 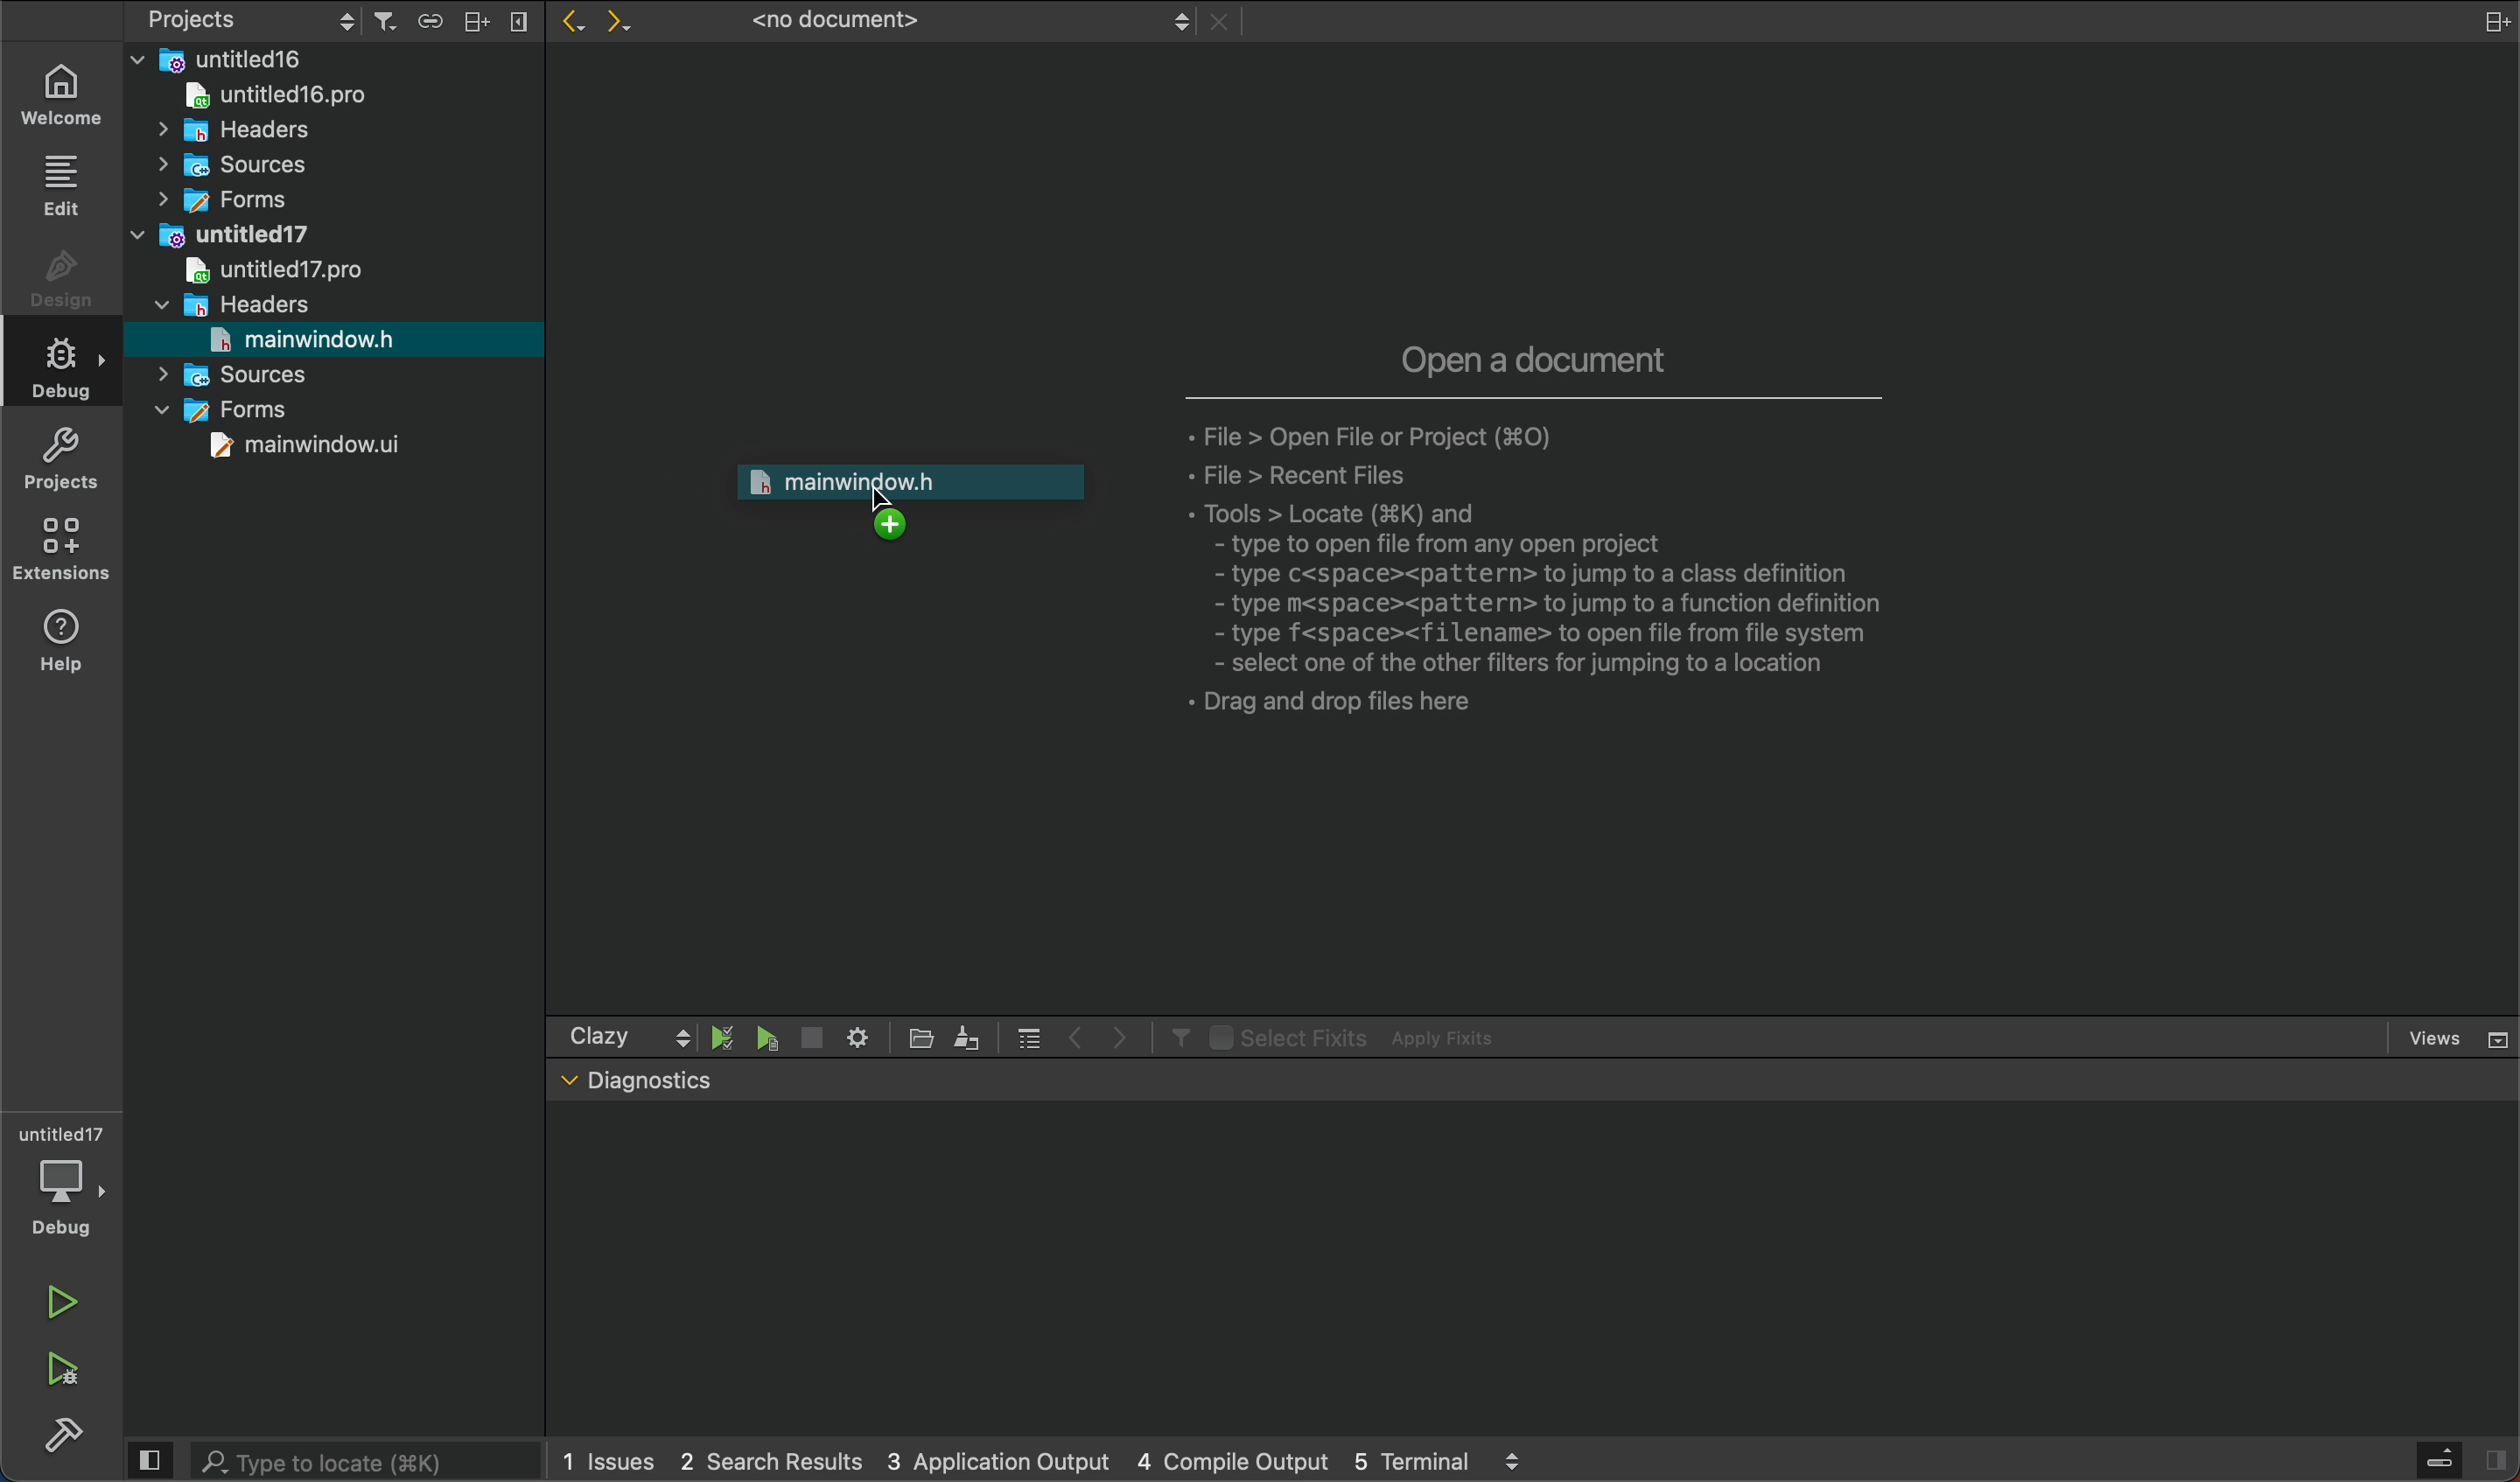 I want to click on untitled17, so click(x=227, y=232).